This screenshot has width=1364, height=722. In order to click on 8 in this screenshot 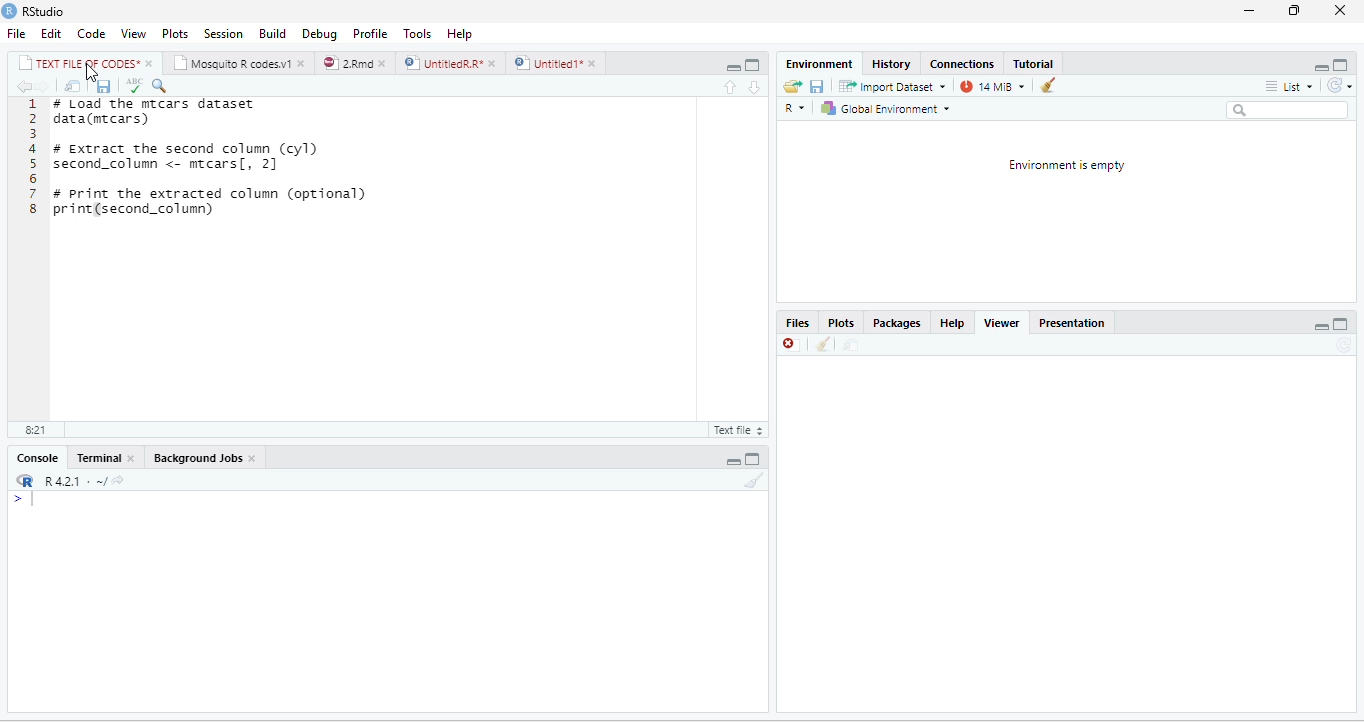, I will do `click(32, 209)`.